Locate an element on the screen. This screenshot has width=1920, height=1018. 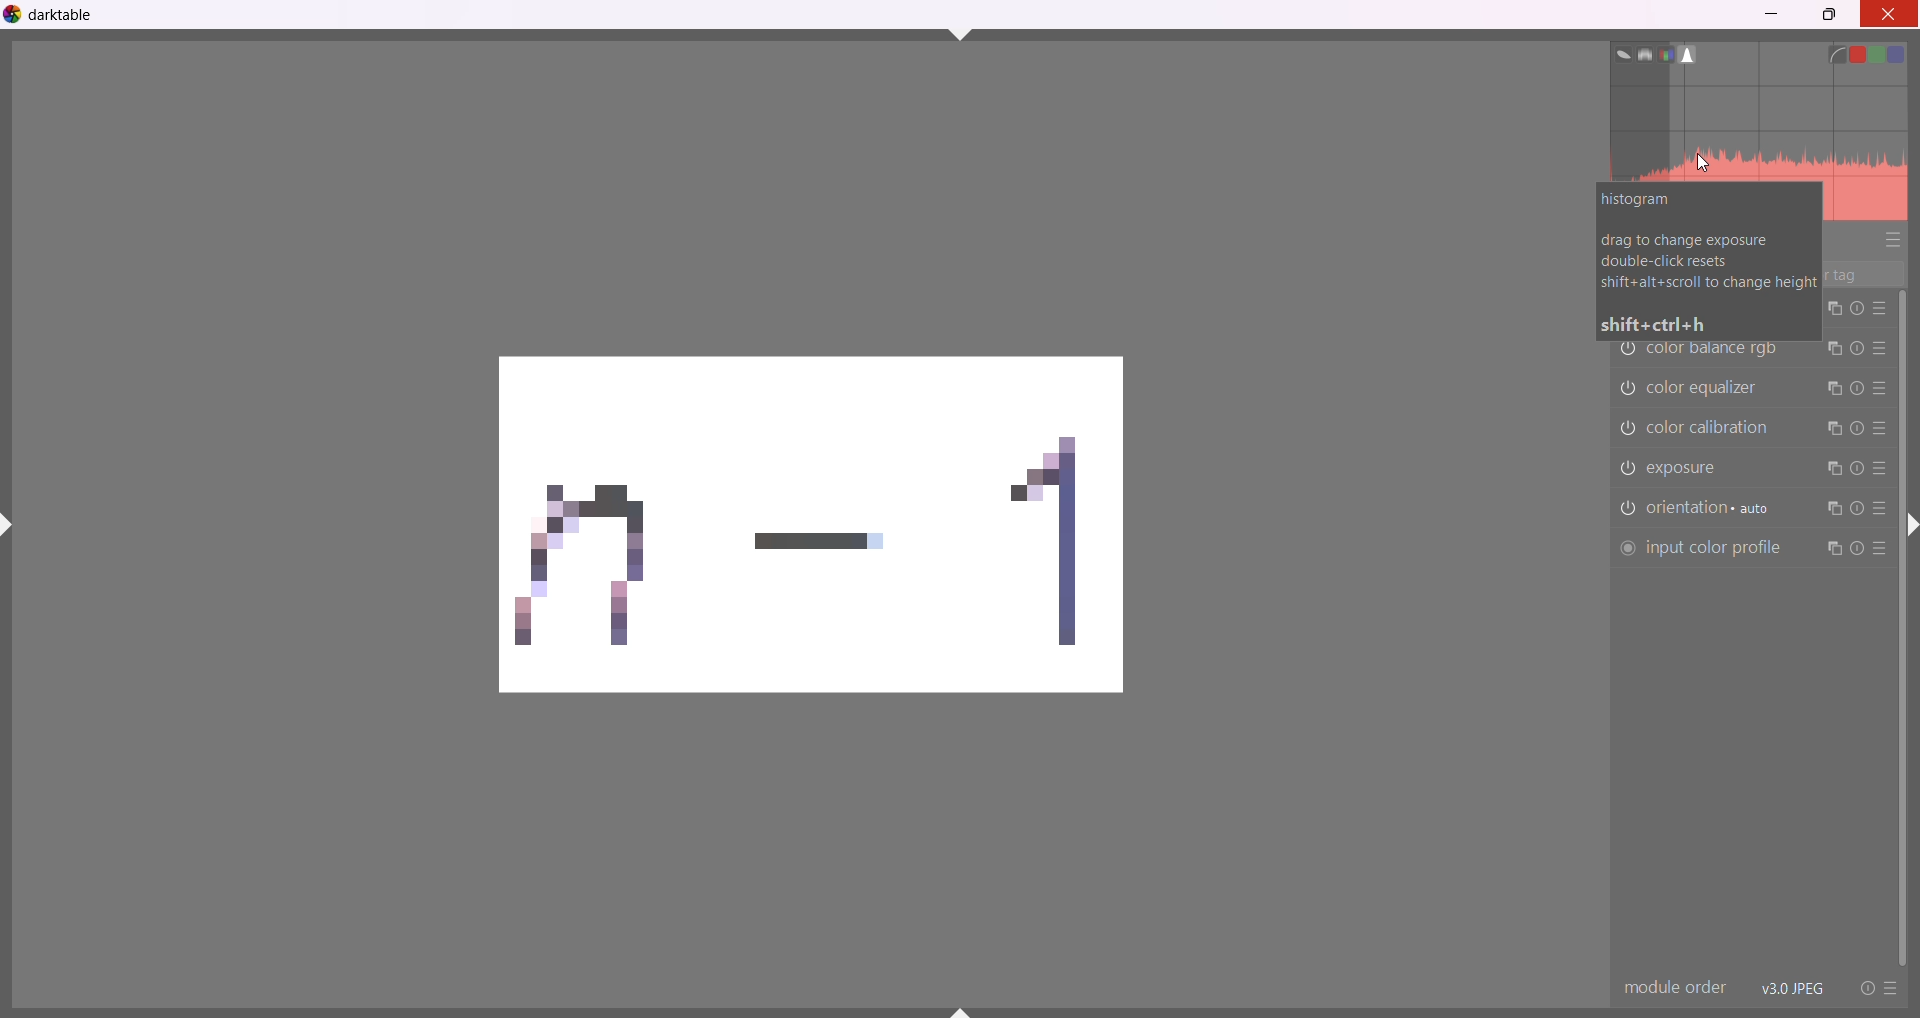
presets is located at coordinates (1880, 509).